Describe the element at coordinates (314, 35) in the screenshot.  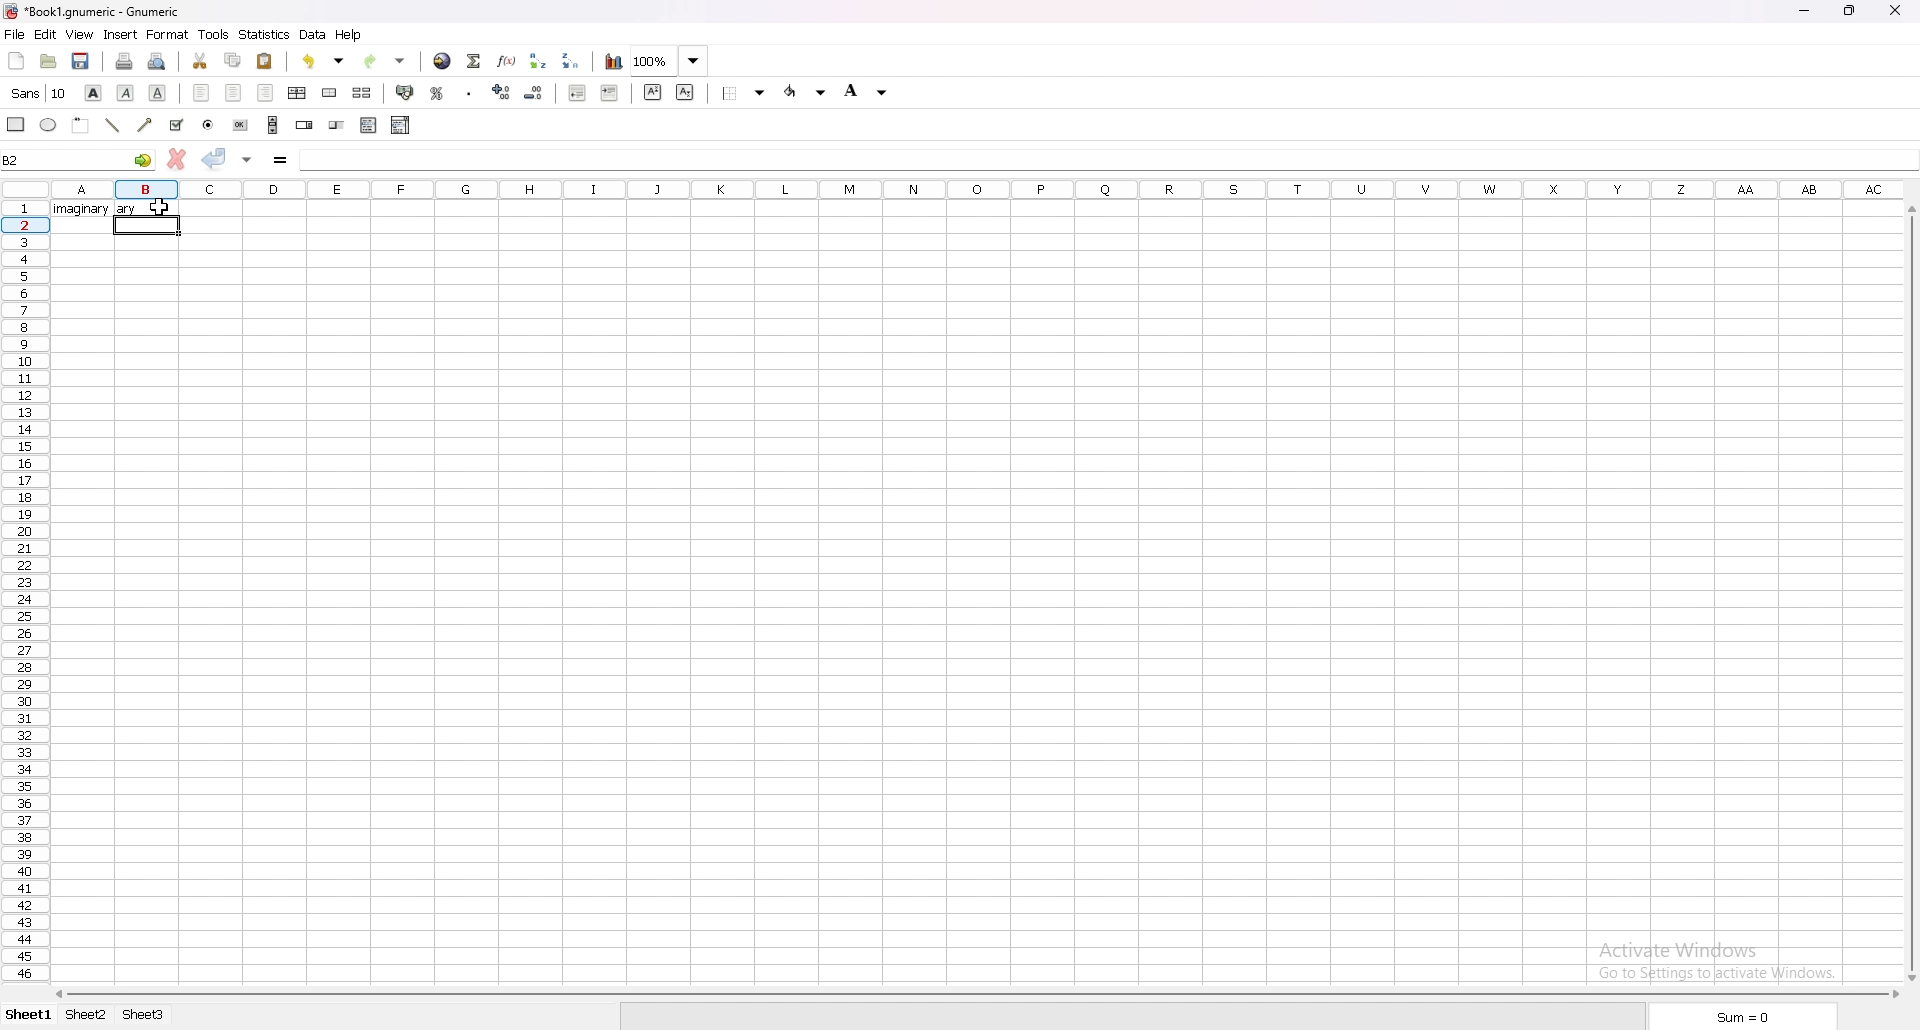
I see `data` at that location.